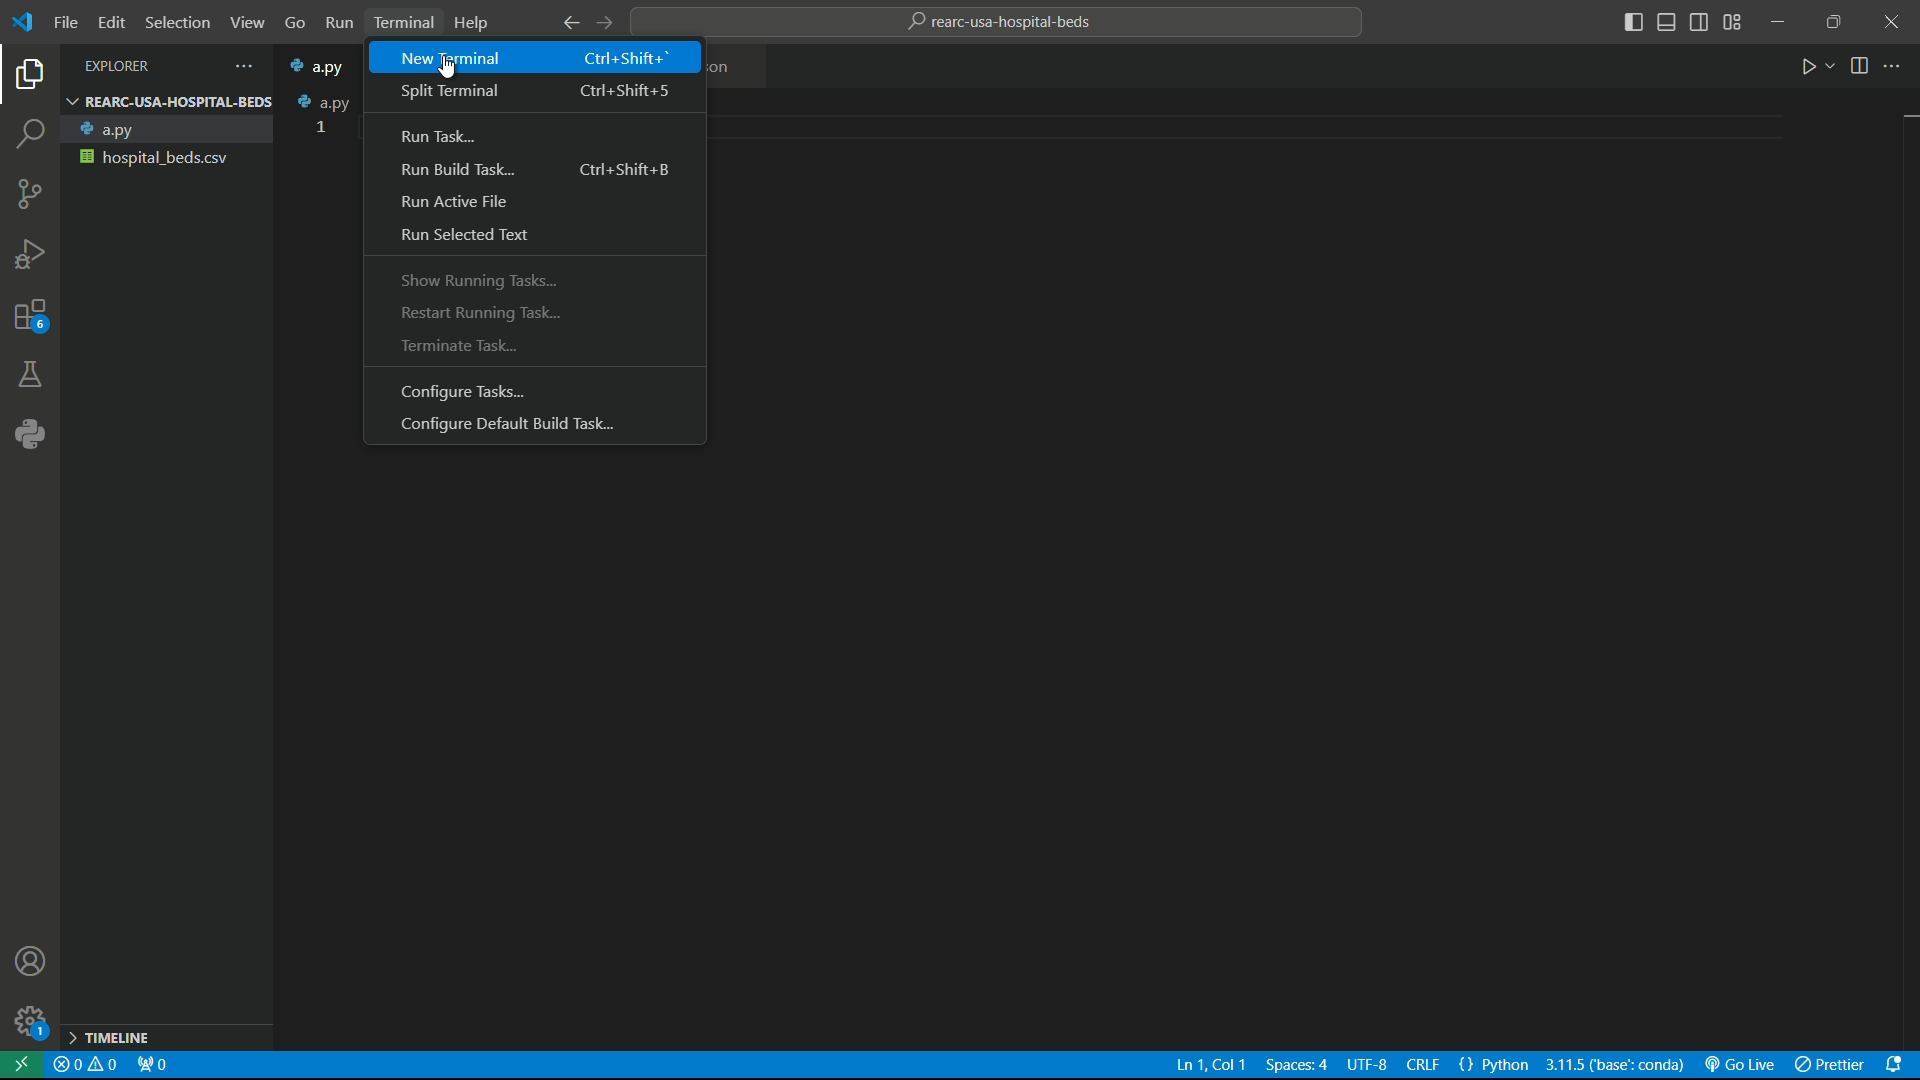 Image resolution: width=1920 pixels, height=1080 pixels. What do you see at coordinates (87, 1066) in the screenshot?
I see `code problems` at bounding box center [87, 1066].